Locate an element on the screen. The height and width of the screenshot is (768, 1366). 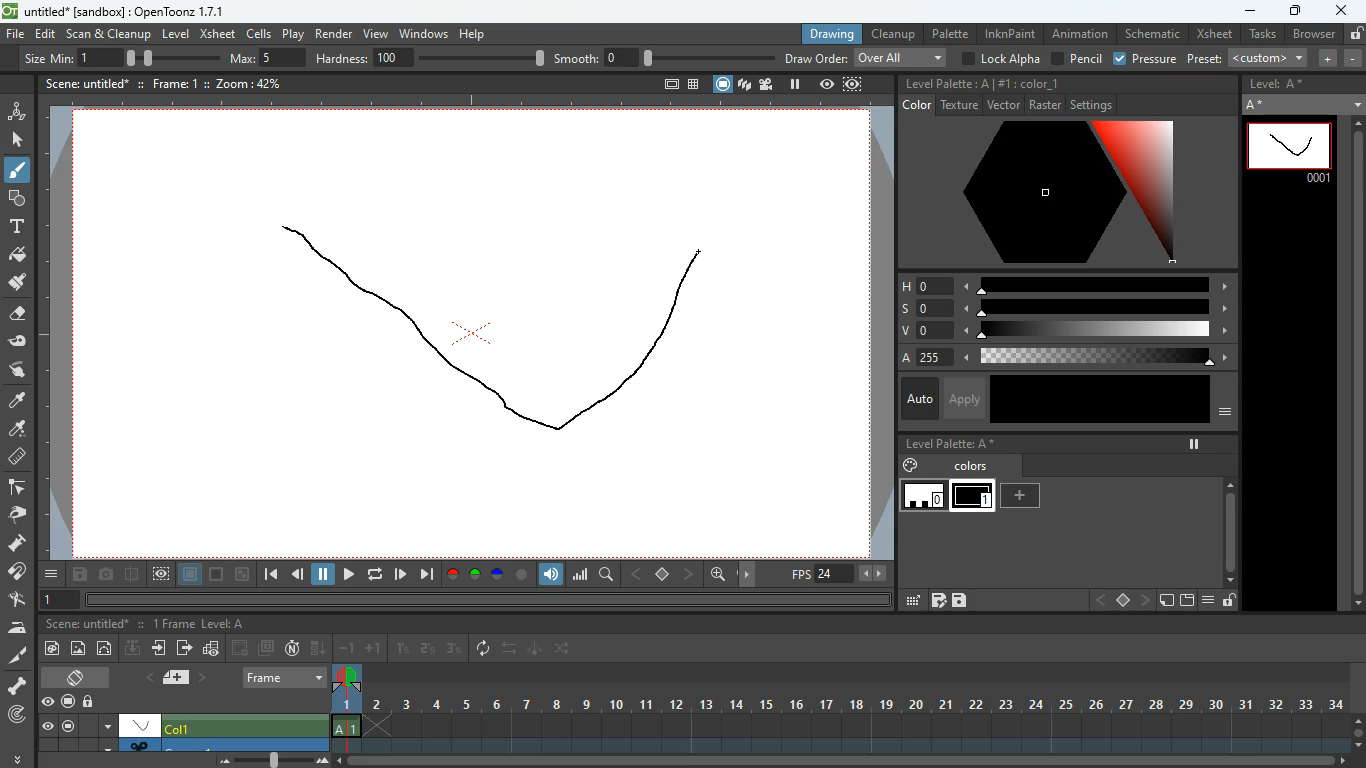
fill is located at coordinates (18, 256).